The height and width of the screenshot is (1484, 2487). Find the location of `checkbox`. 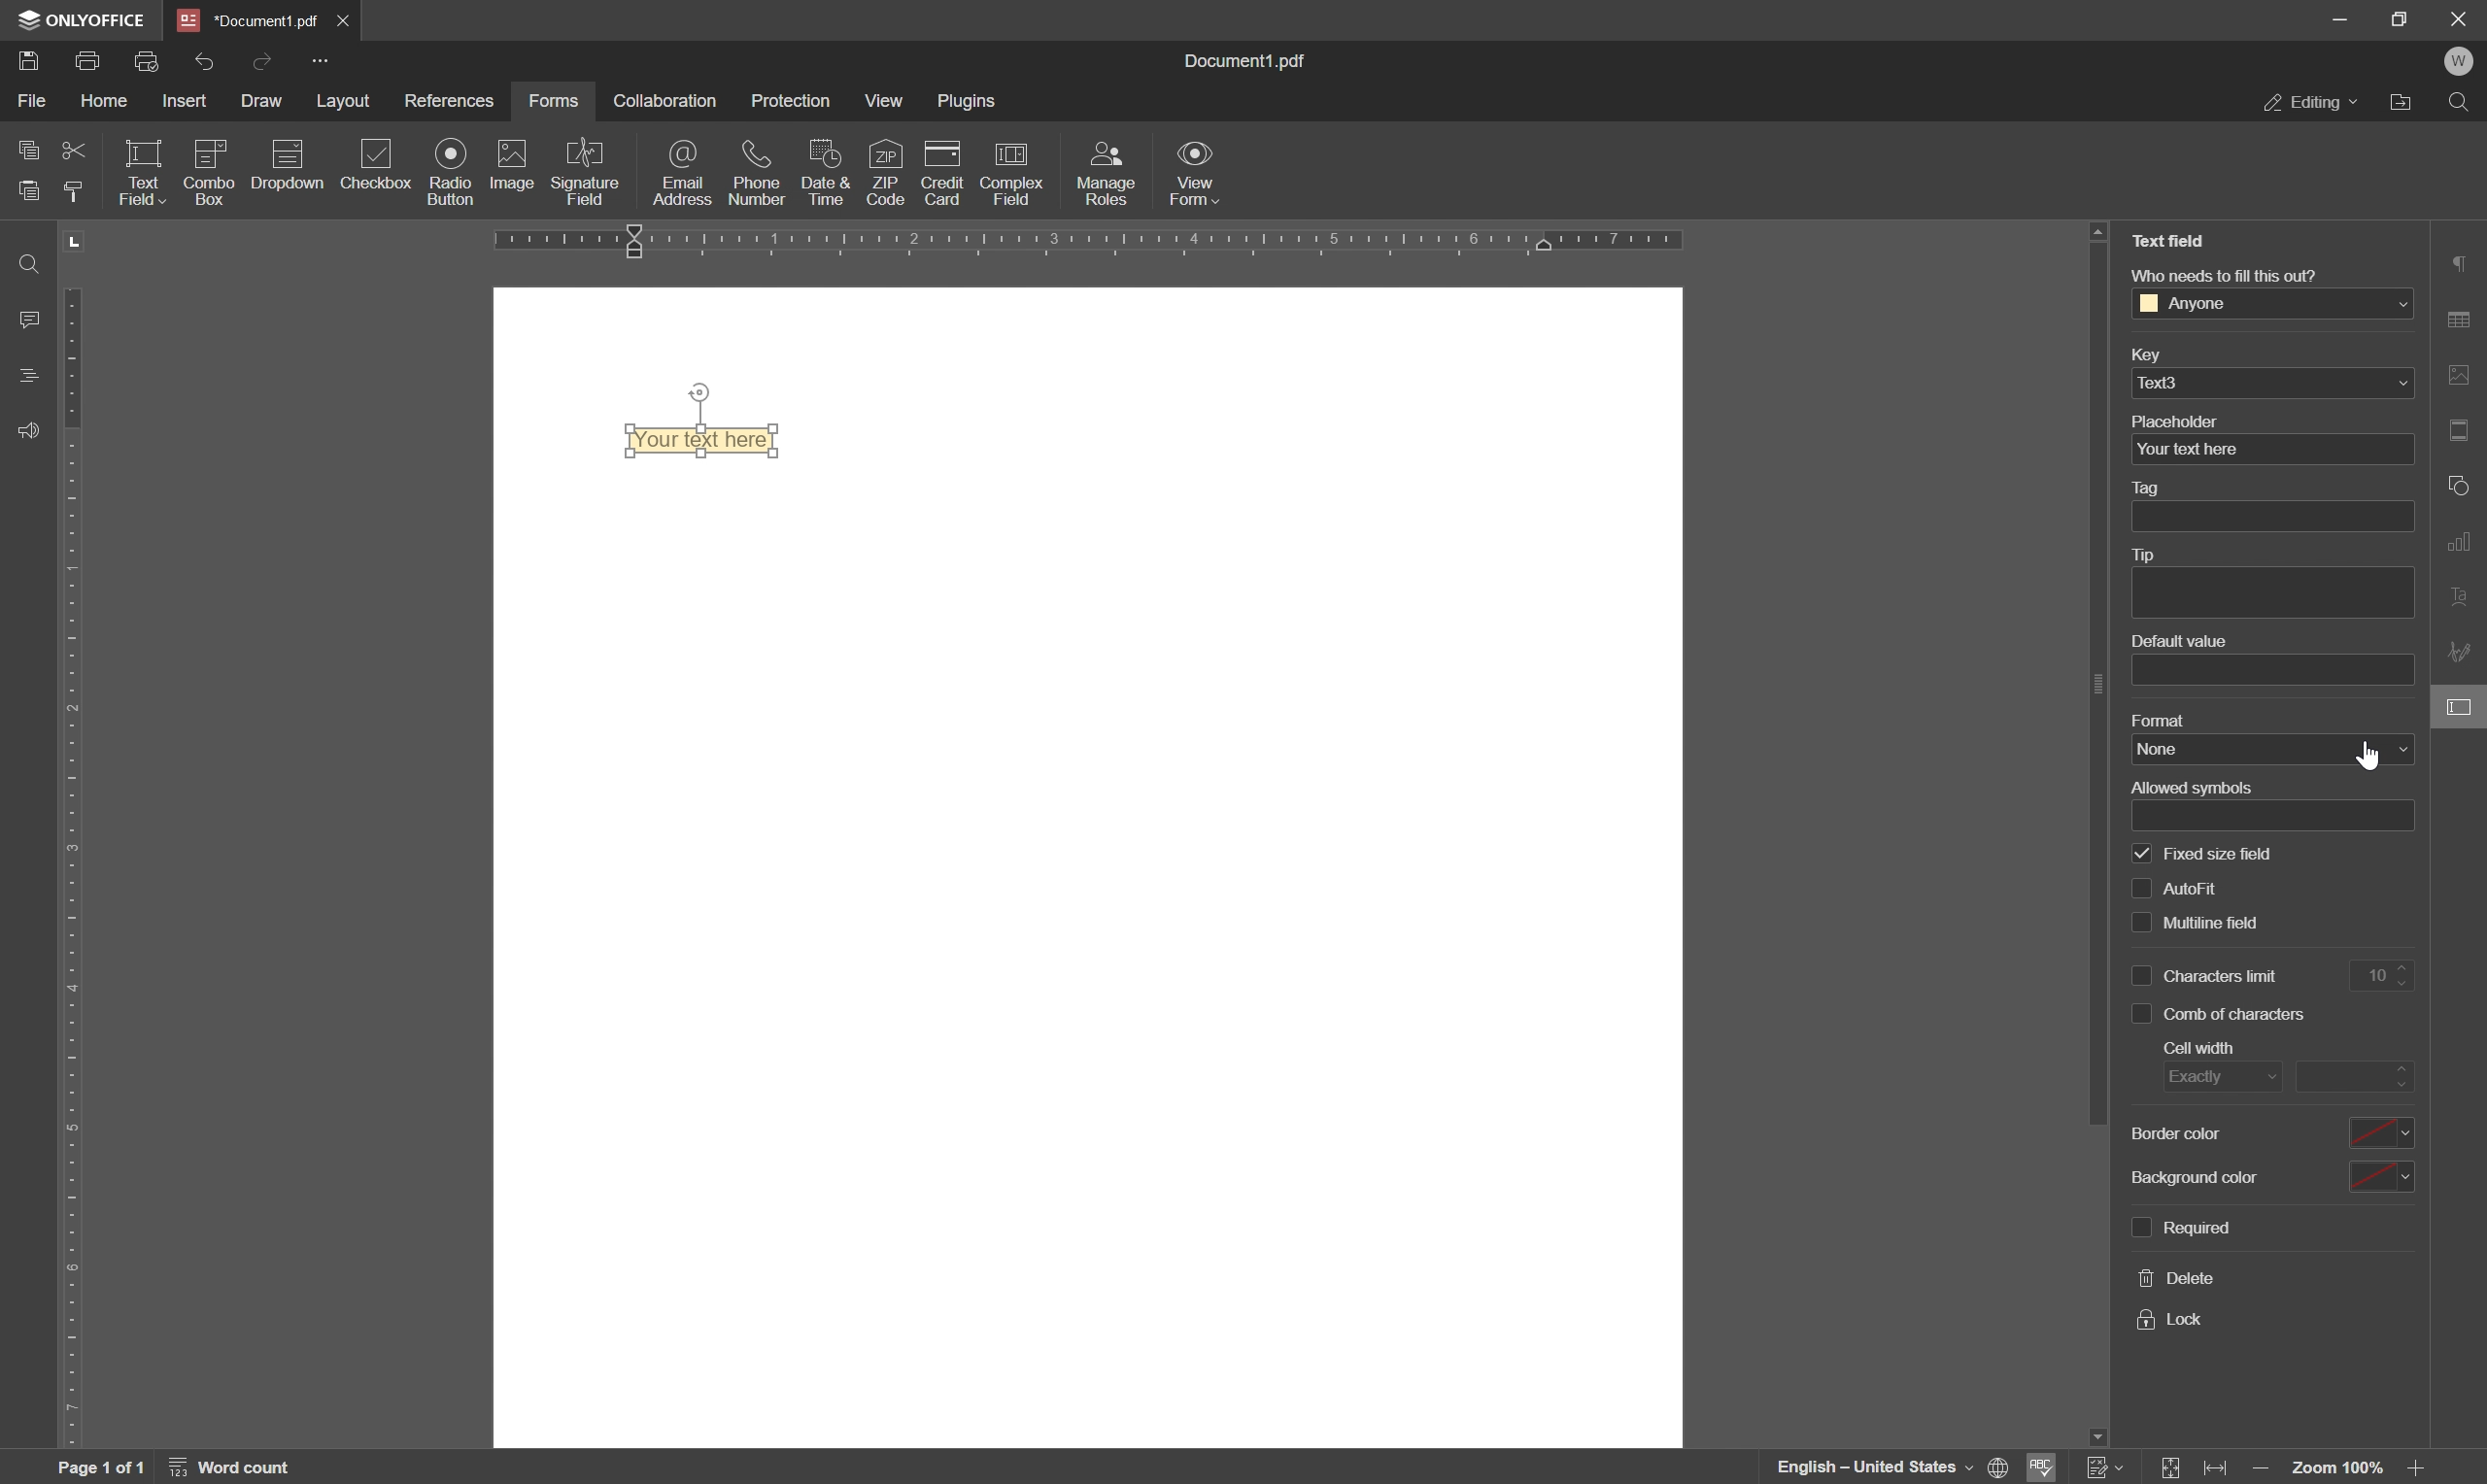

checkbox is located at coordinates (2134, 1227).